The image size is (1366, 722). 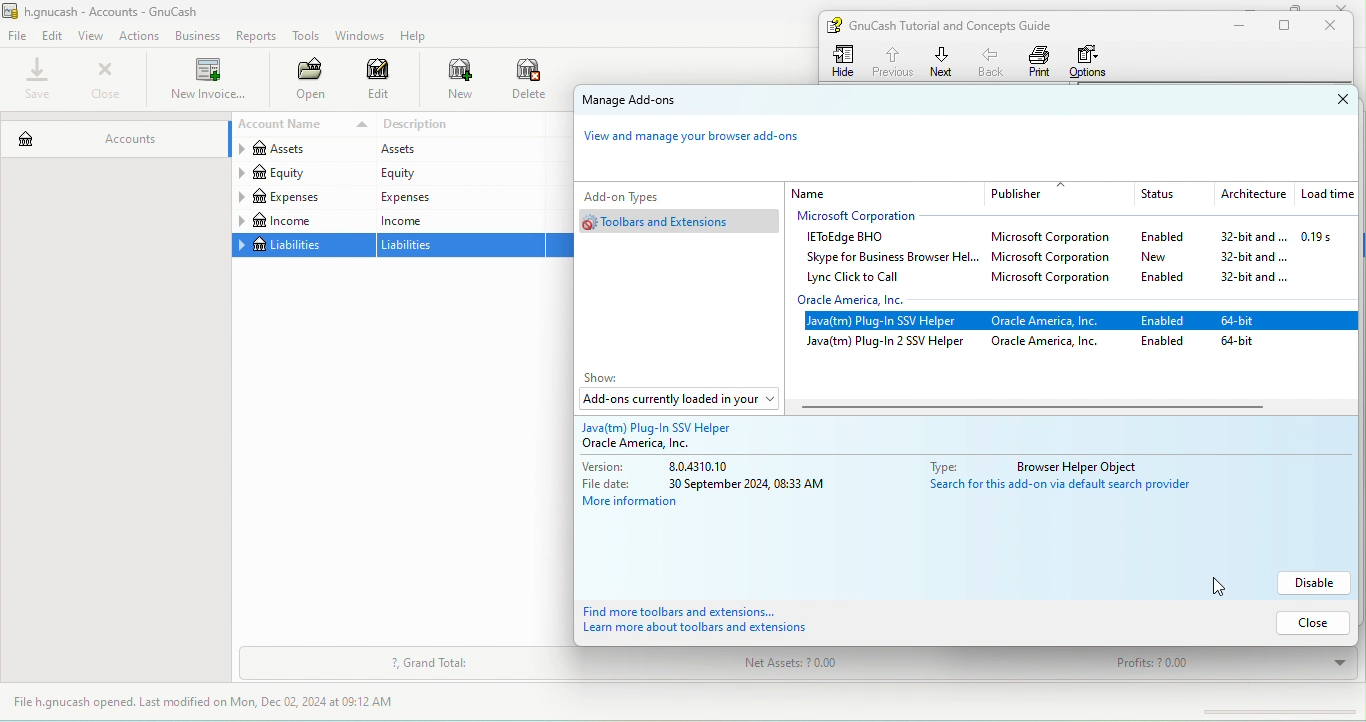 What do you see at coordinates (1309, 622) in the screenshot?
I see `close` at bounding box center [1309, 622].